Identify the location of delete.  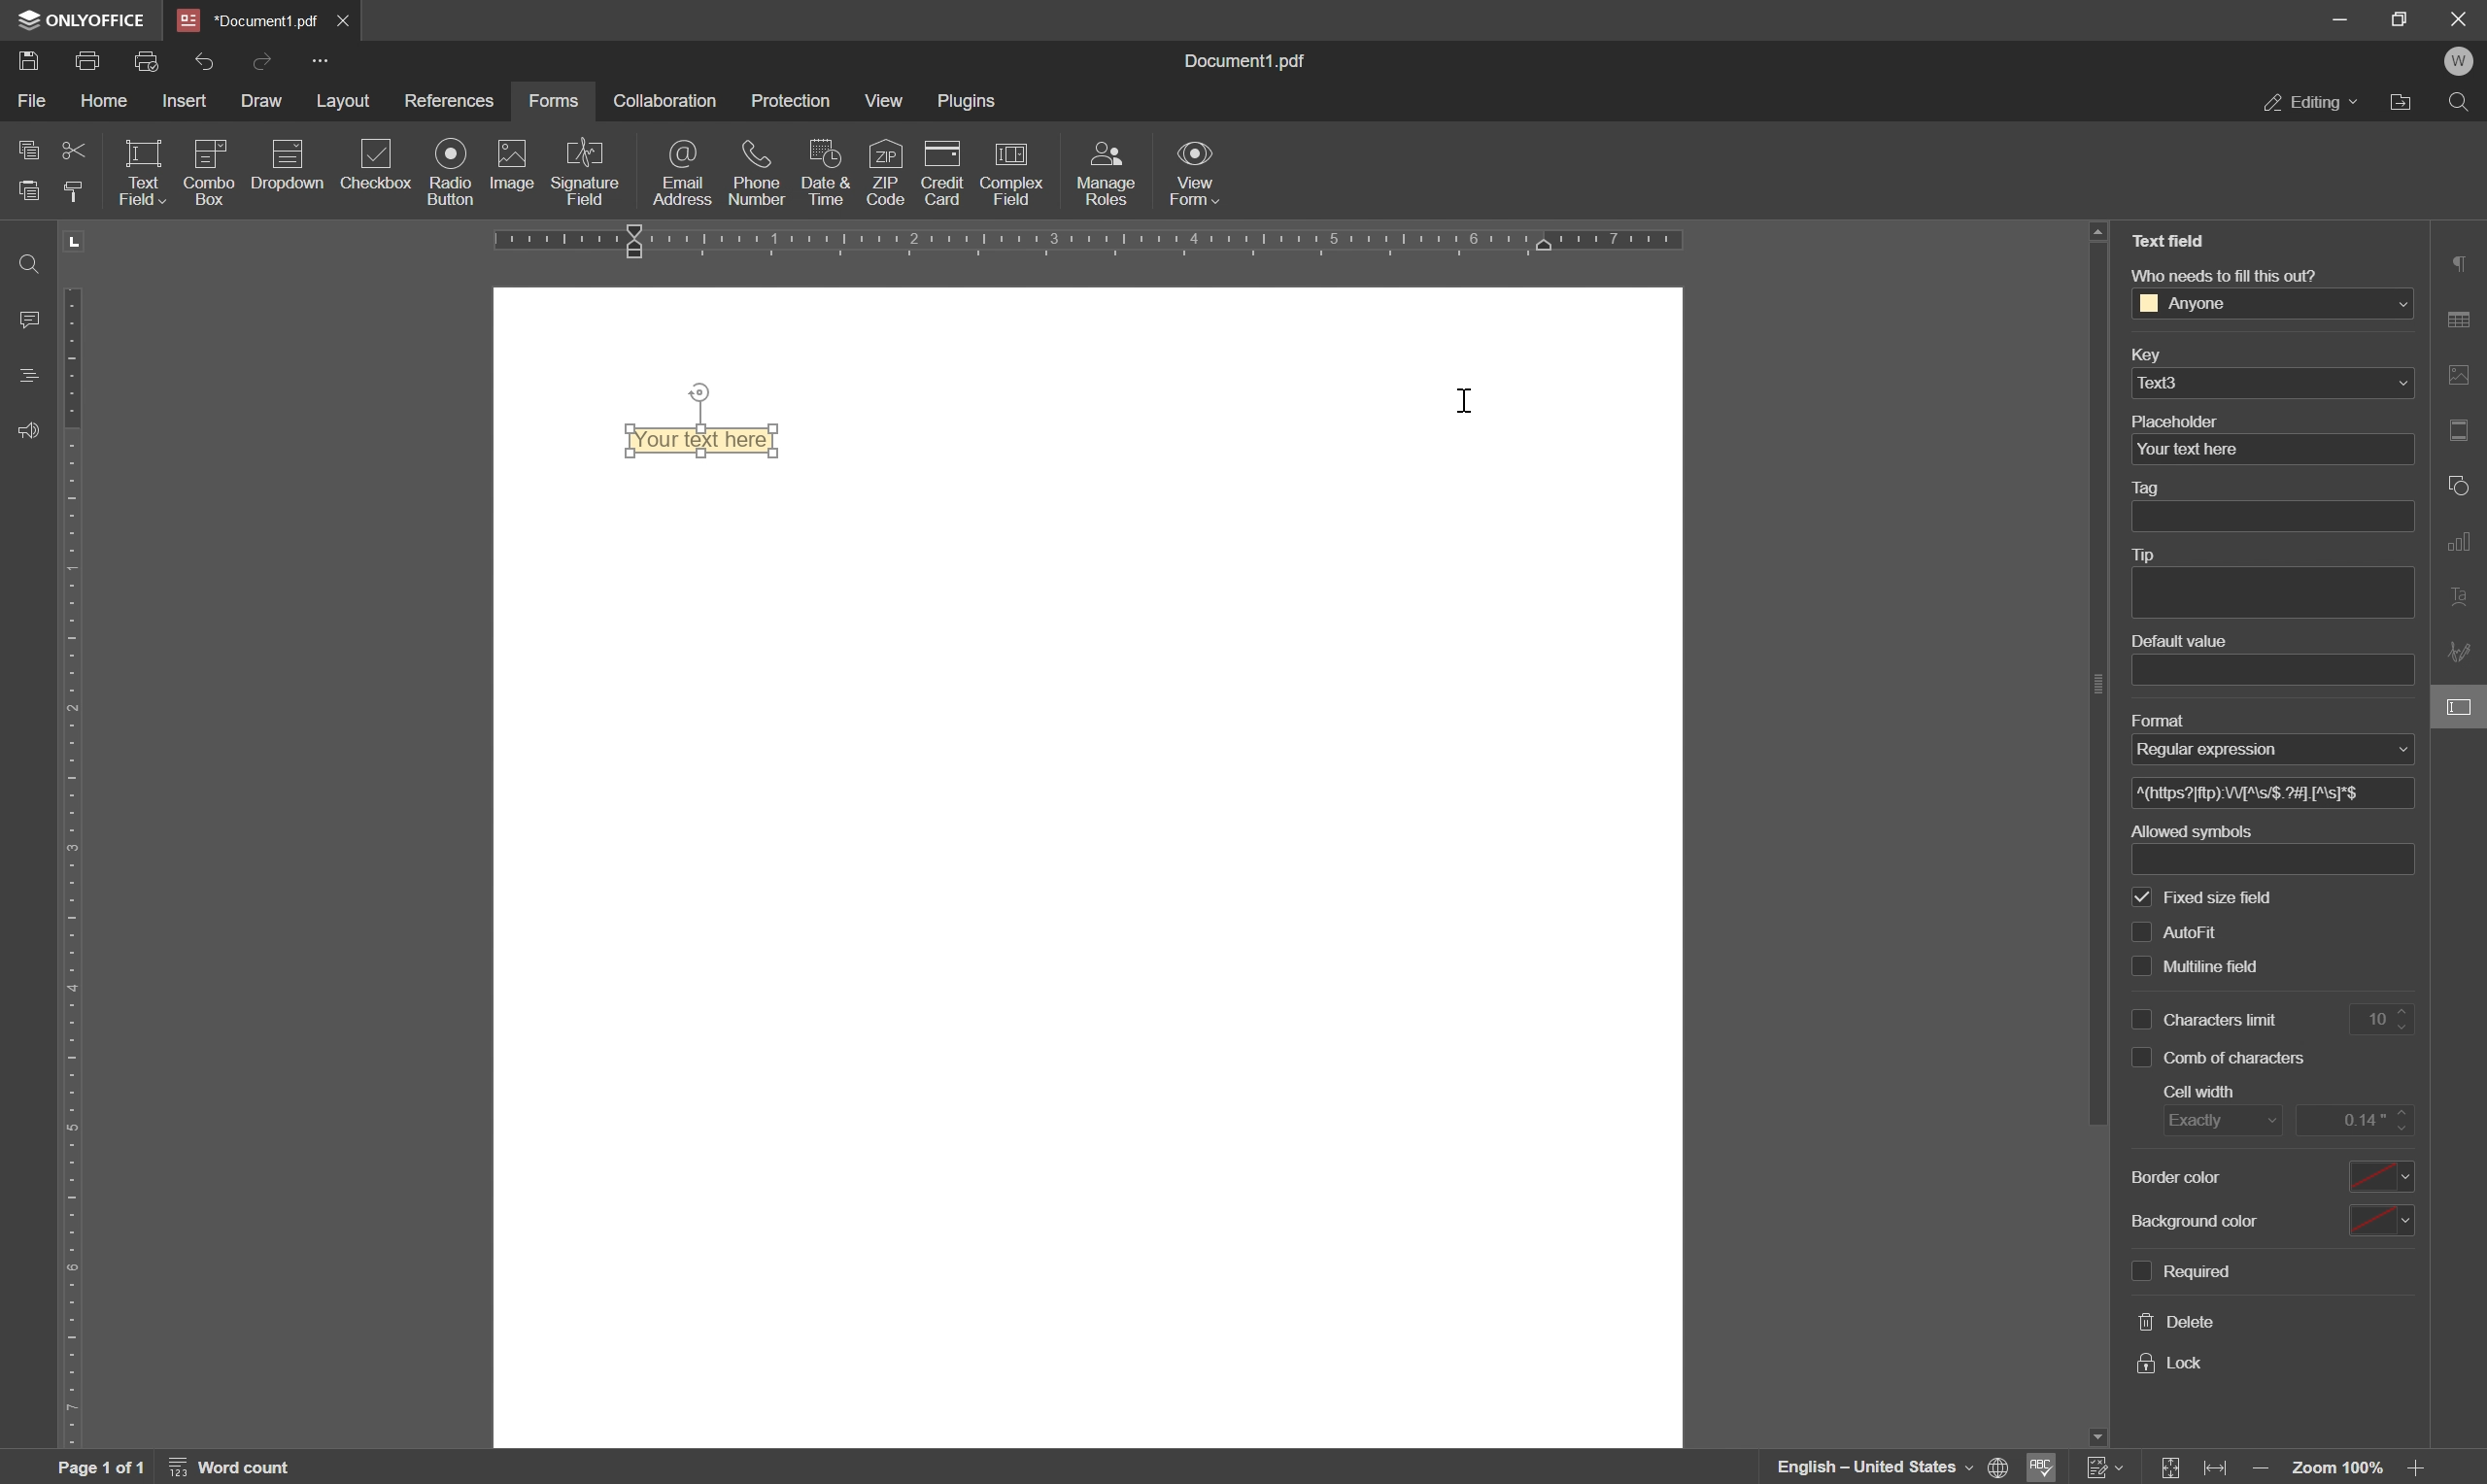
(2178, 1323).